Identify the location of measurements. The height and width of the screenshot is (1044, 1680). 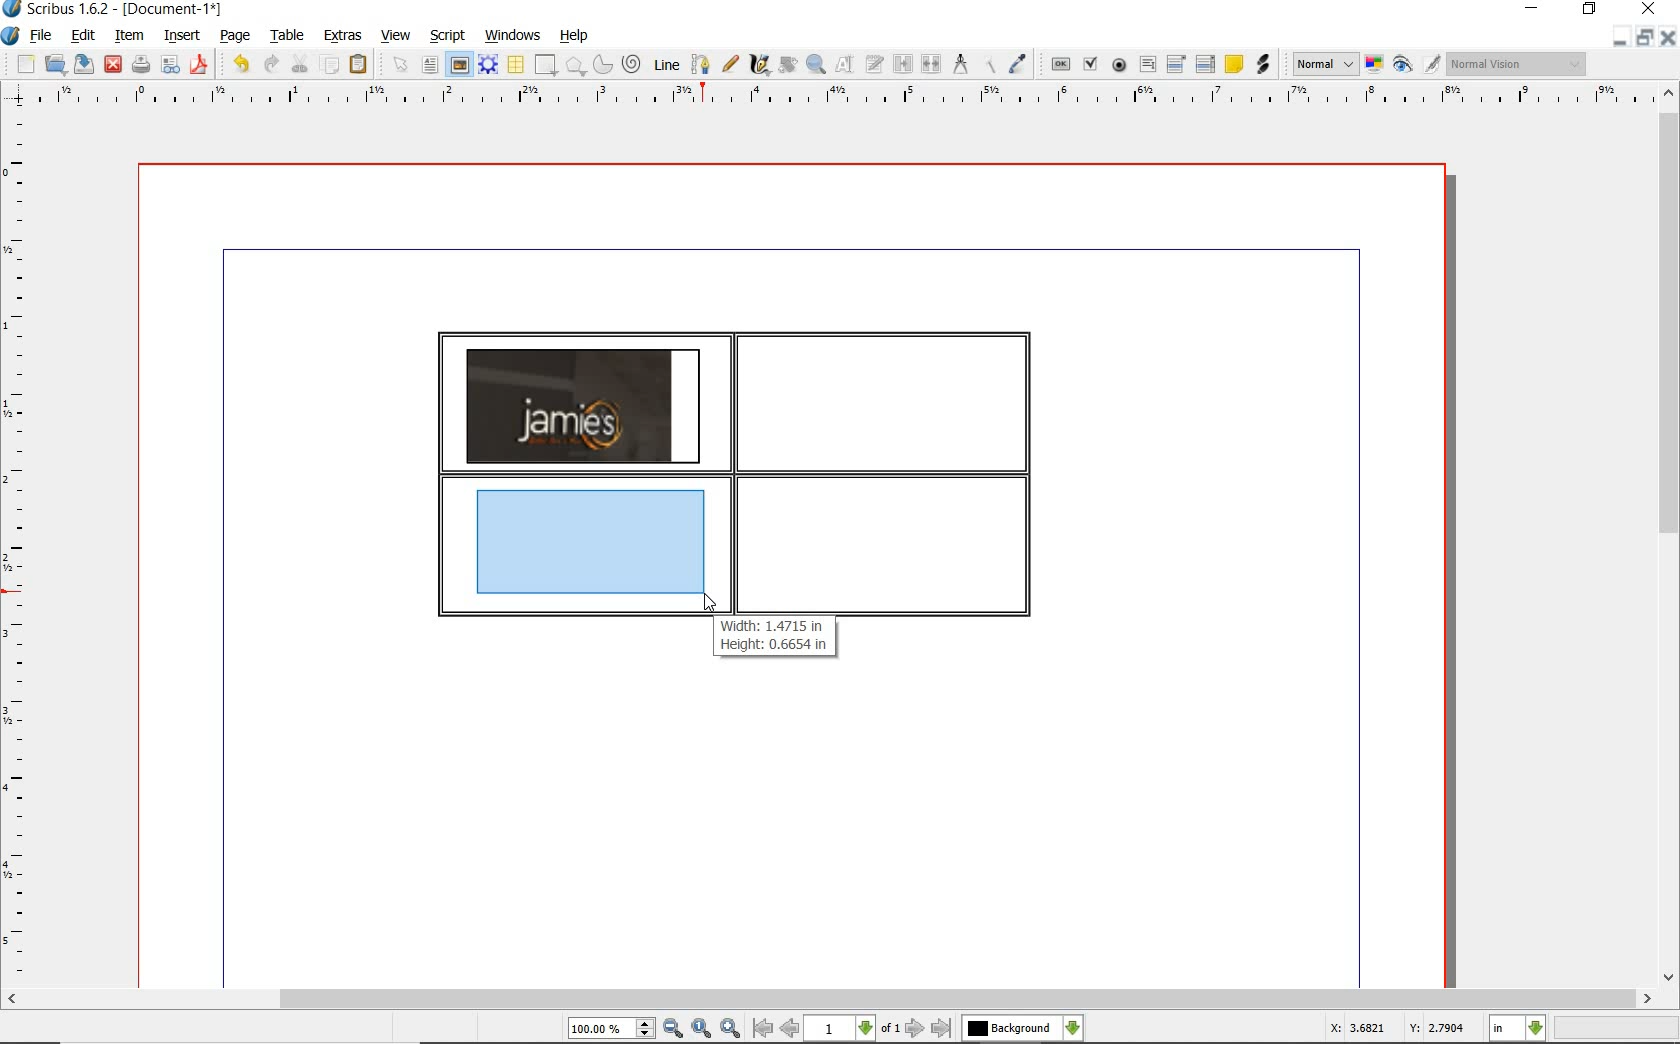
(961, 64).